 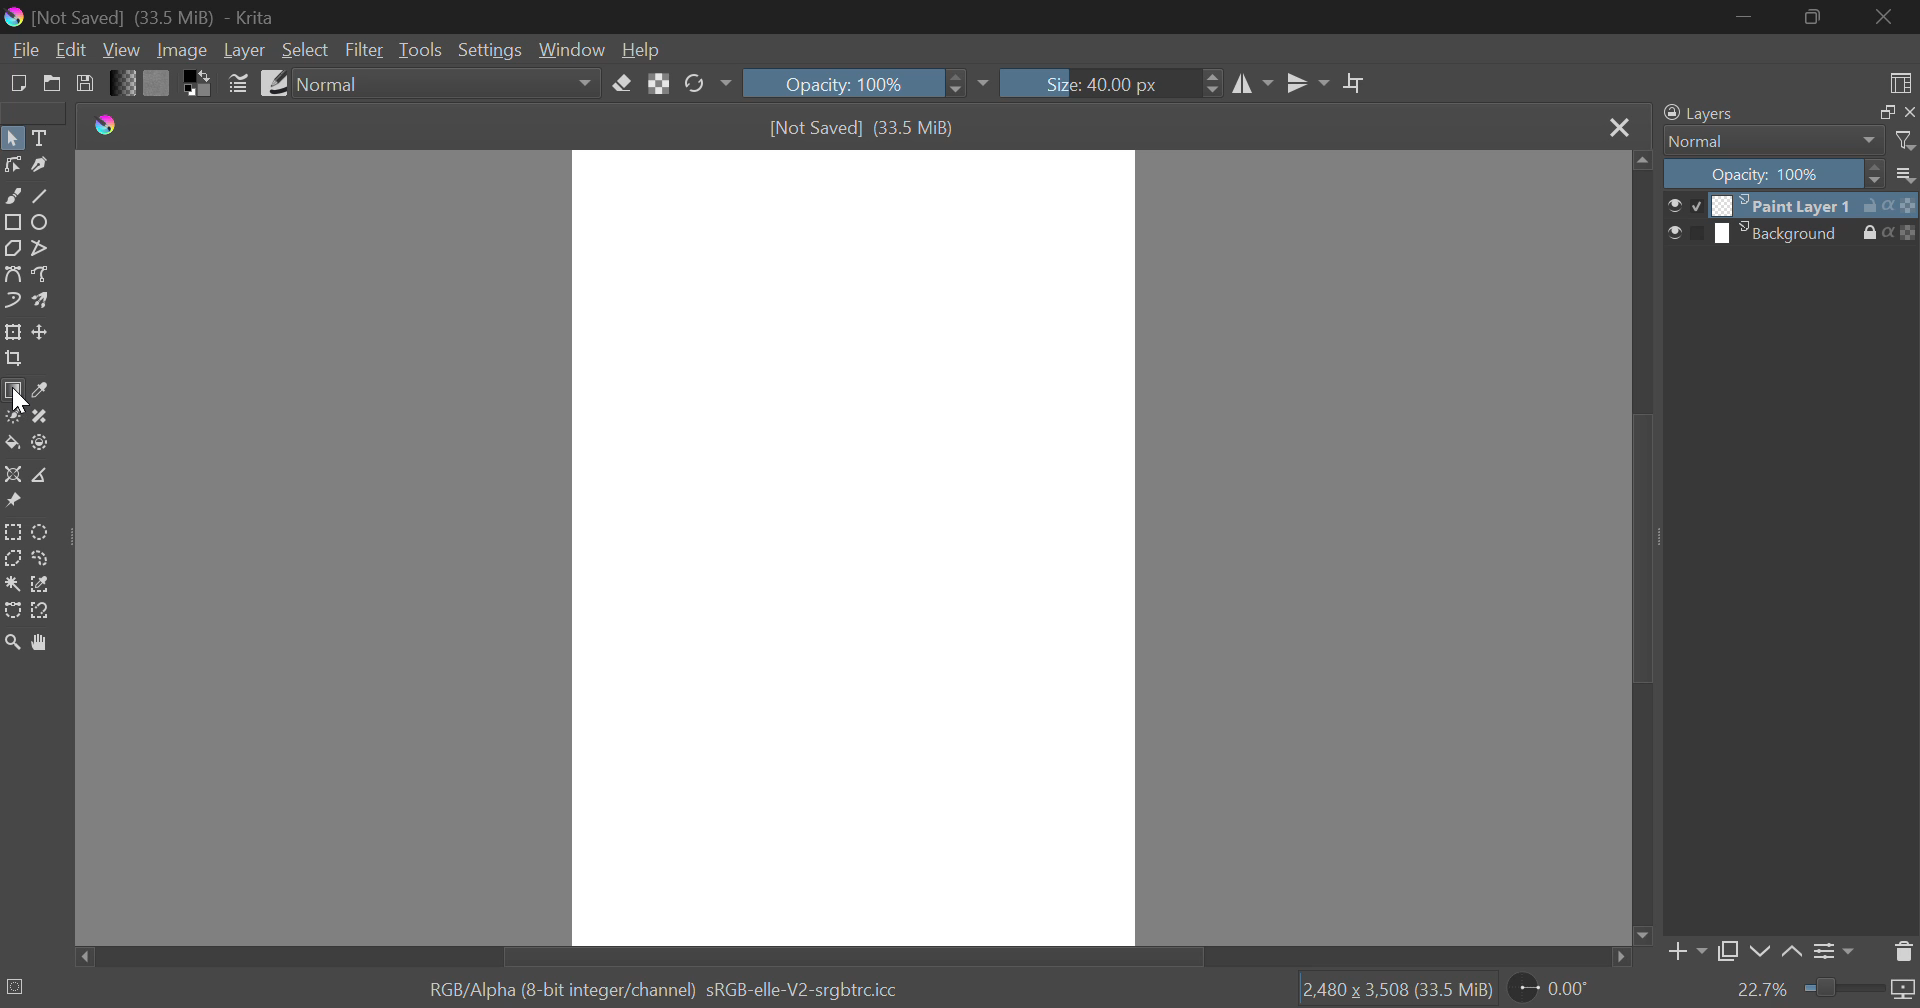 What do you see at coordinates (623, 81) in the screenshot?
I see `Eraser` at bounding box center [623, 81].